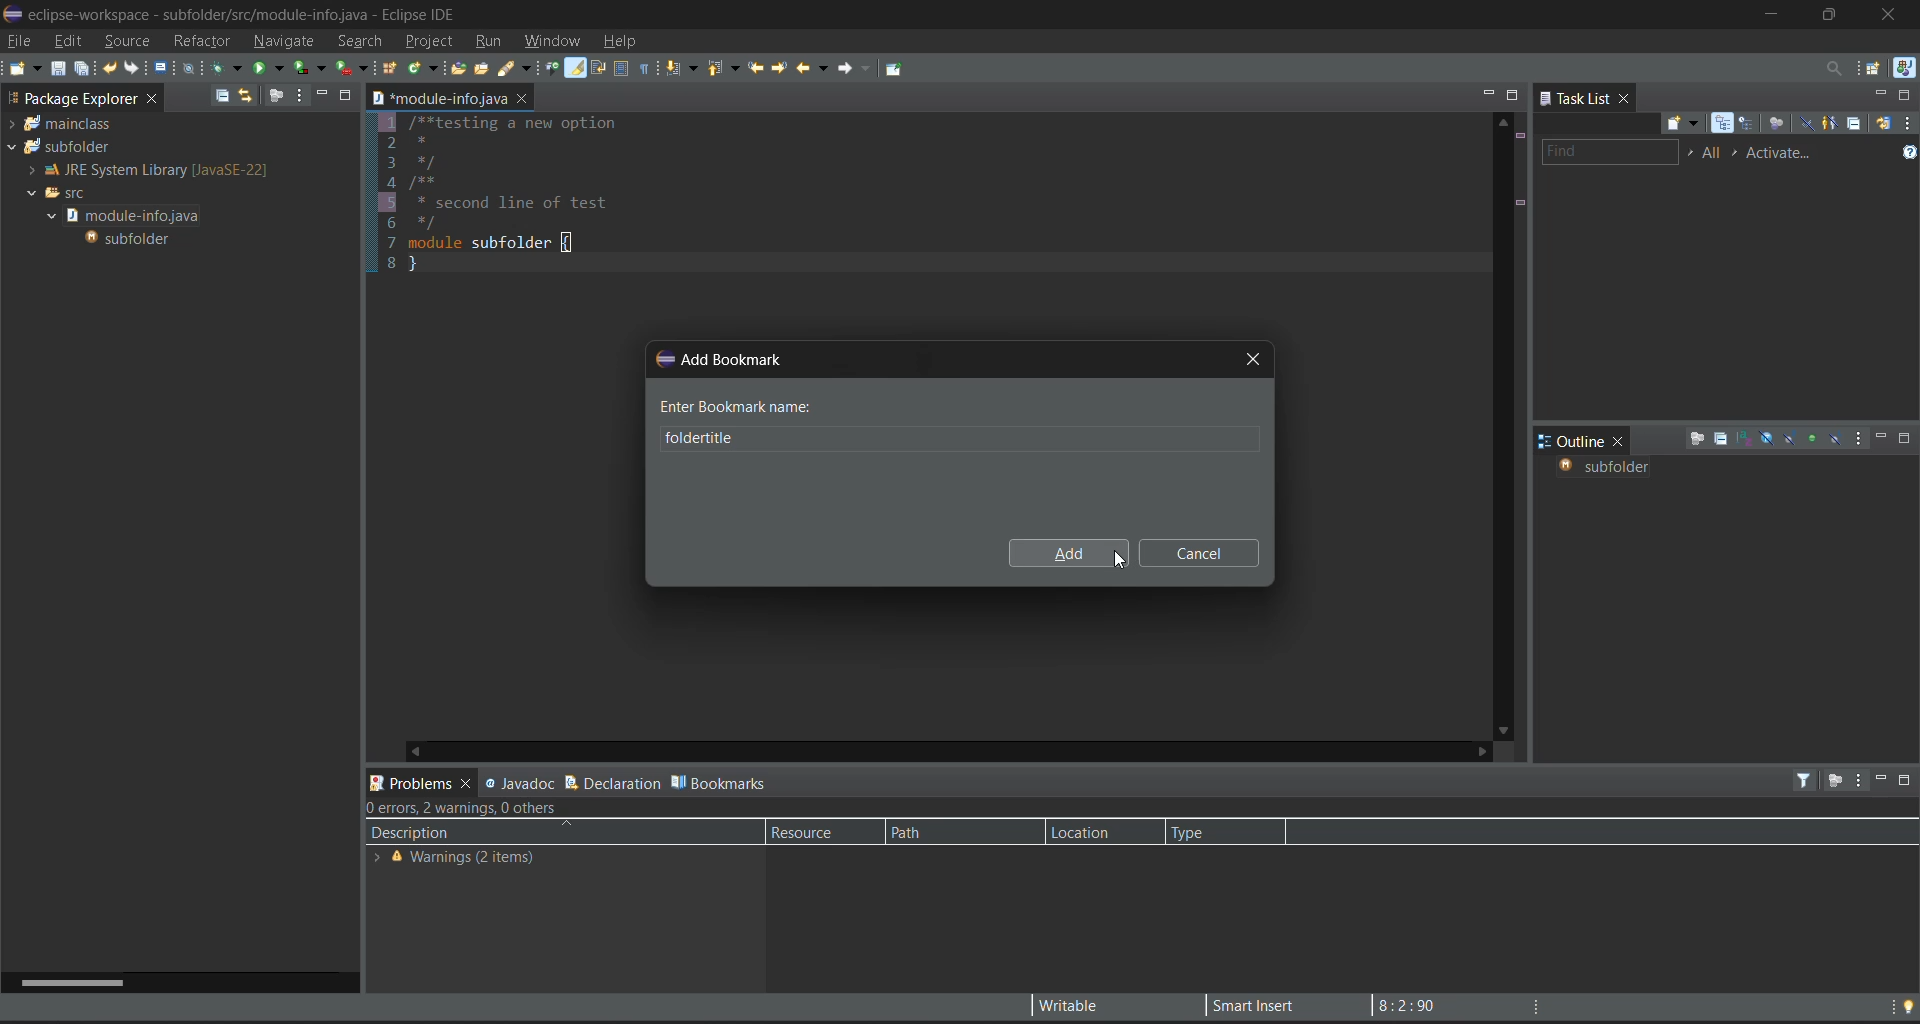  What do you see at coordinates (246, 15) in the screenshot?
I see `eclipse-workspace - subfolder/src/module-info,java - Eclipse IDE` at bounding box center [246, 15].